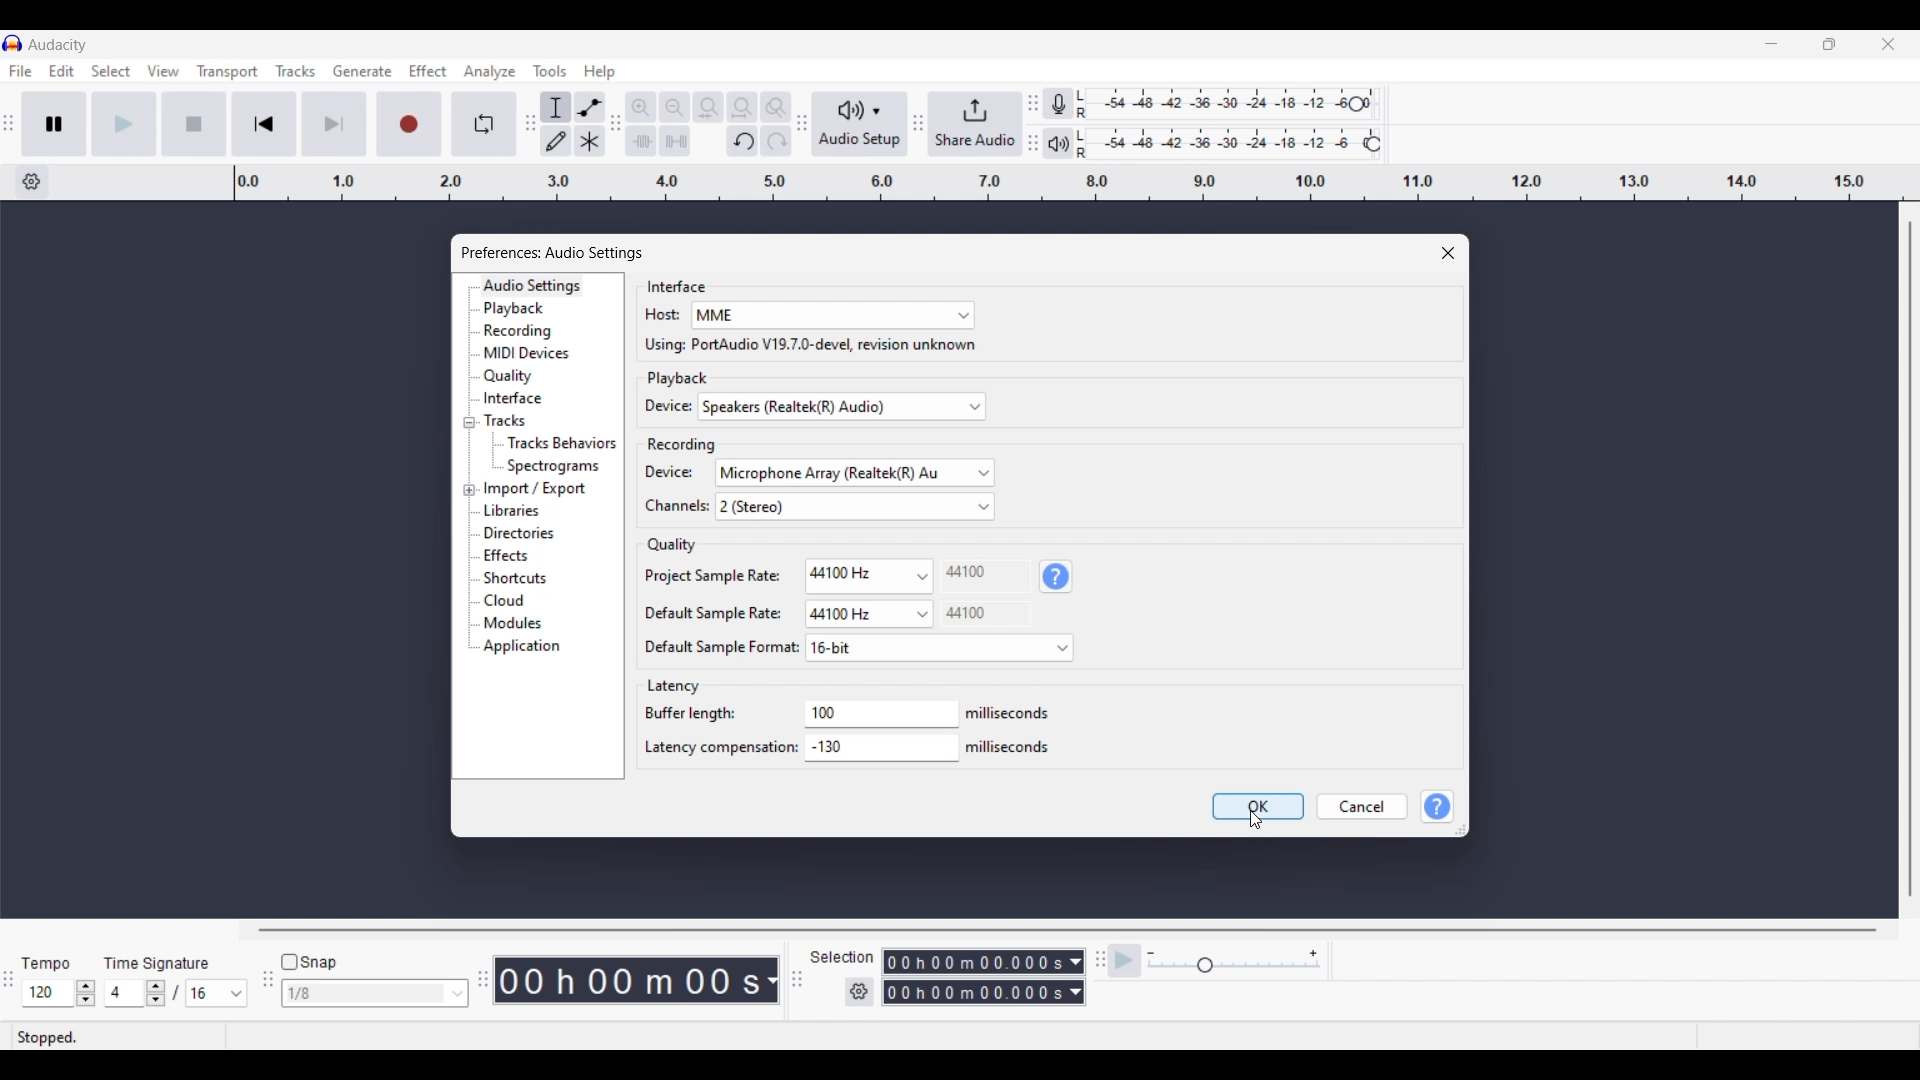 This screenshot has height=1080, width=1920. What do you see at coordinates (531, 556) in the screenshot?
I see `Effects` at bounding box center [531, 556].